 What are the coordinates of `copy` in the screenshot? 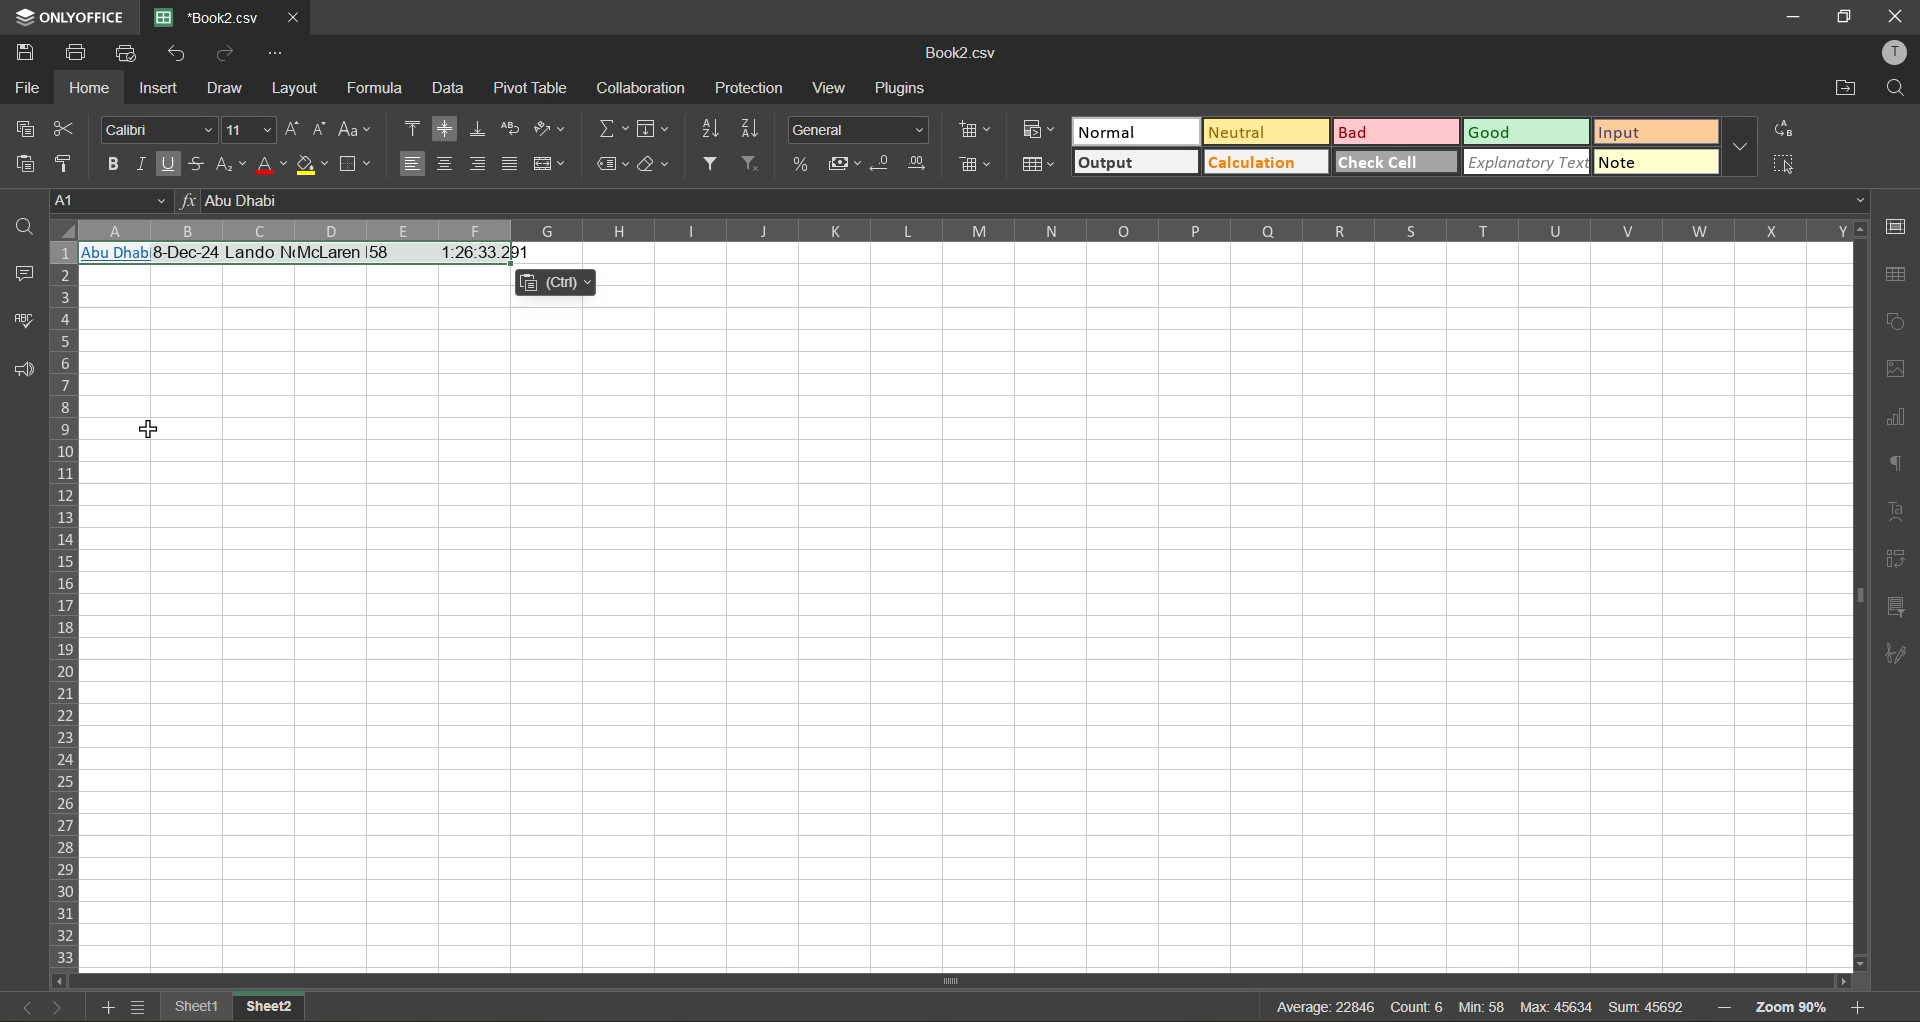 It's located at (25, 128).